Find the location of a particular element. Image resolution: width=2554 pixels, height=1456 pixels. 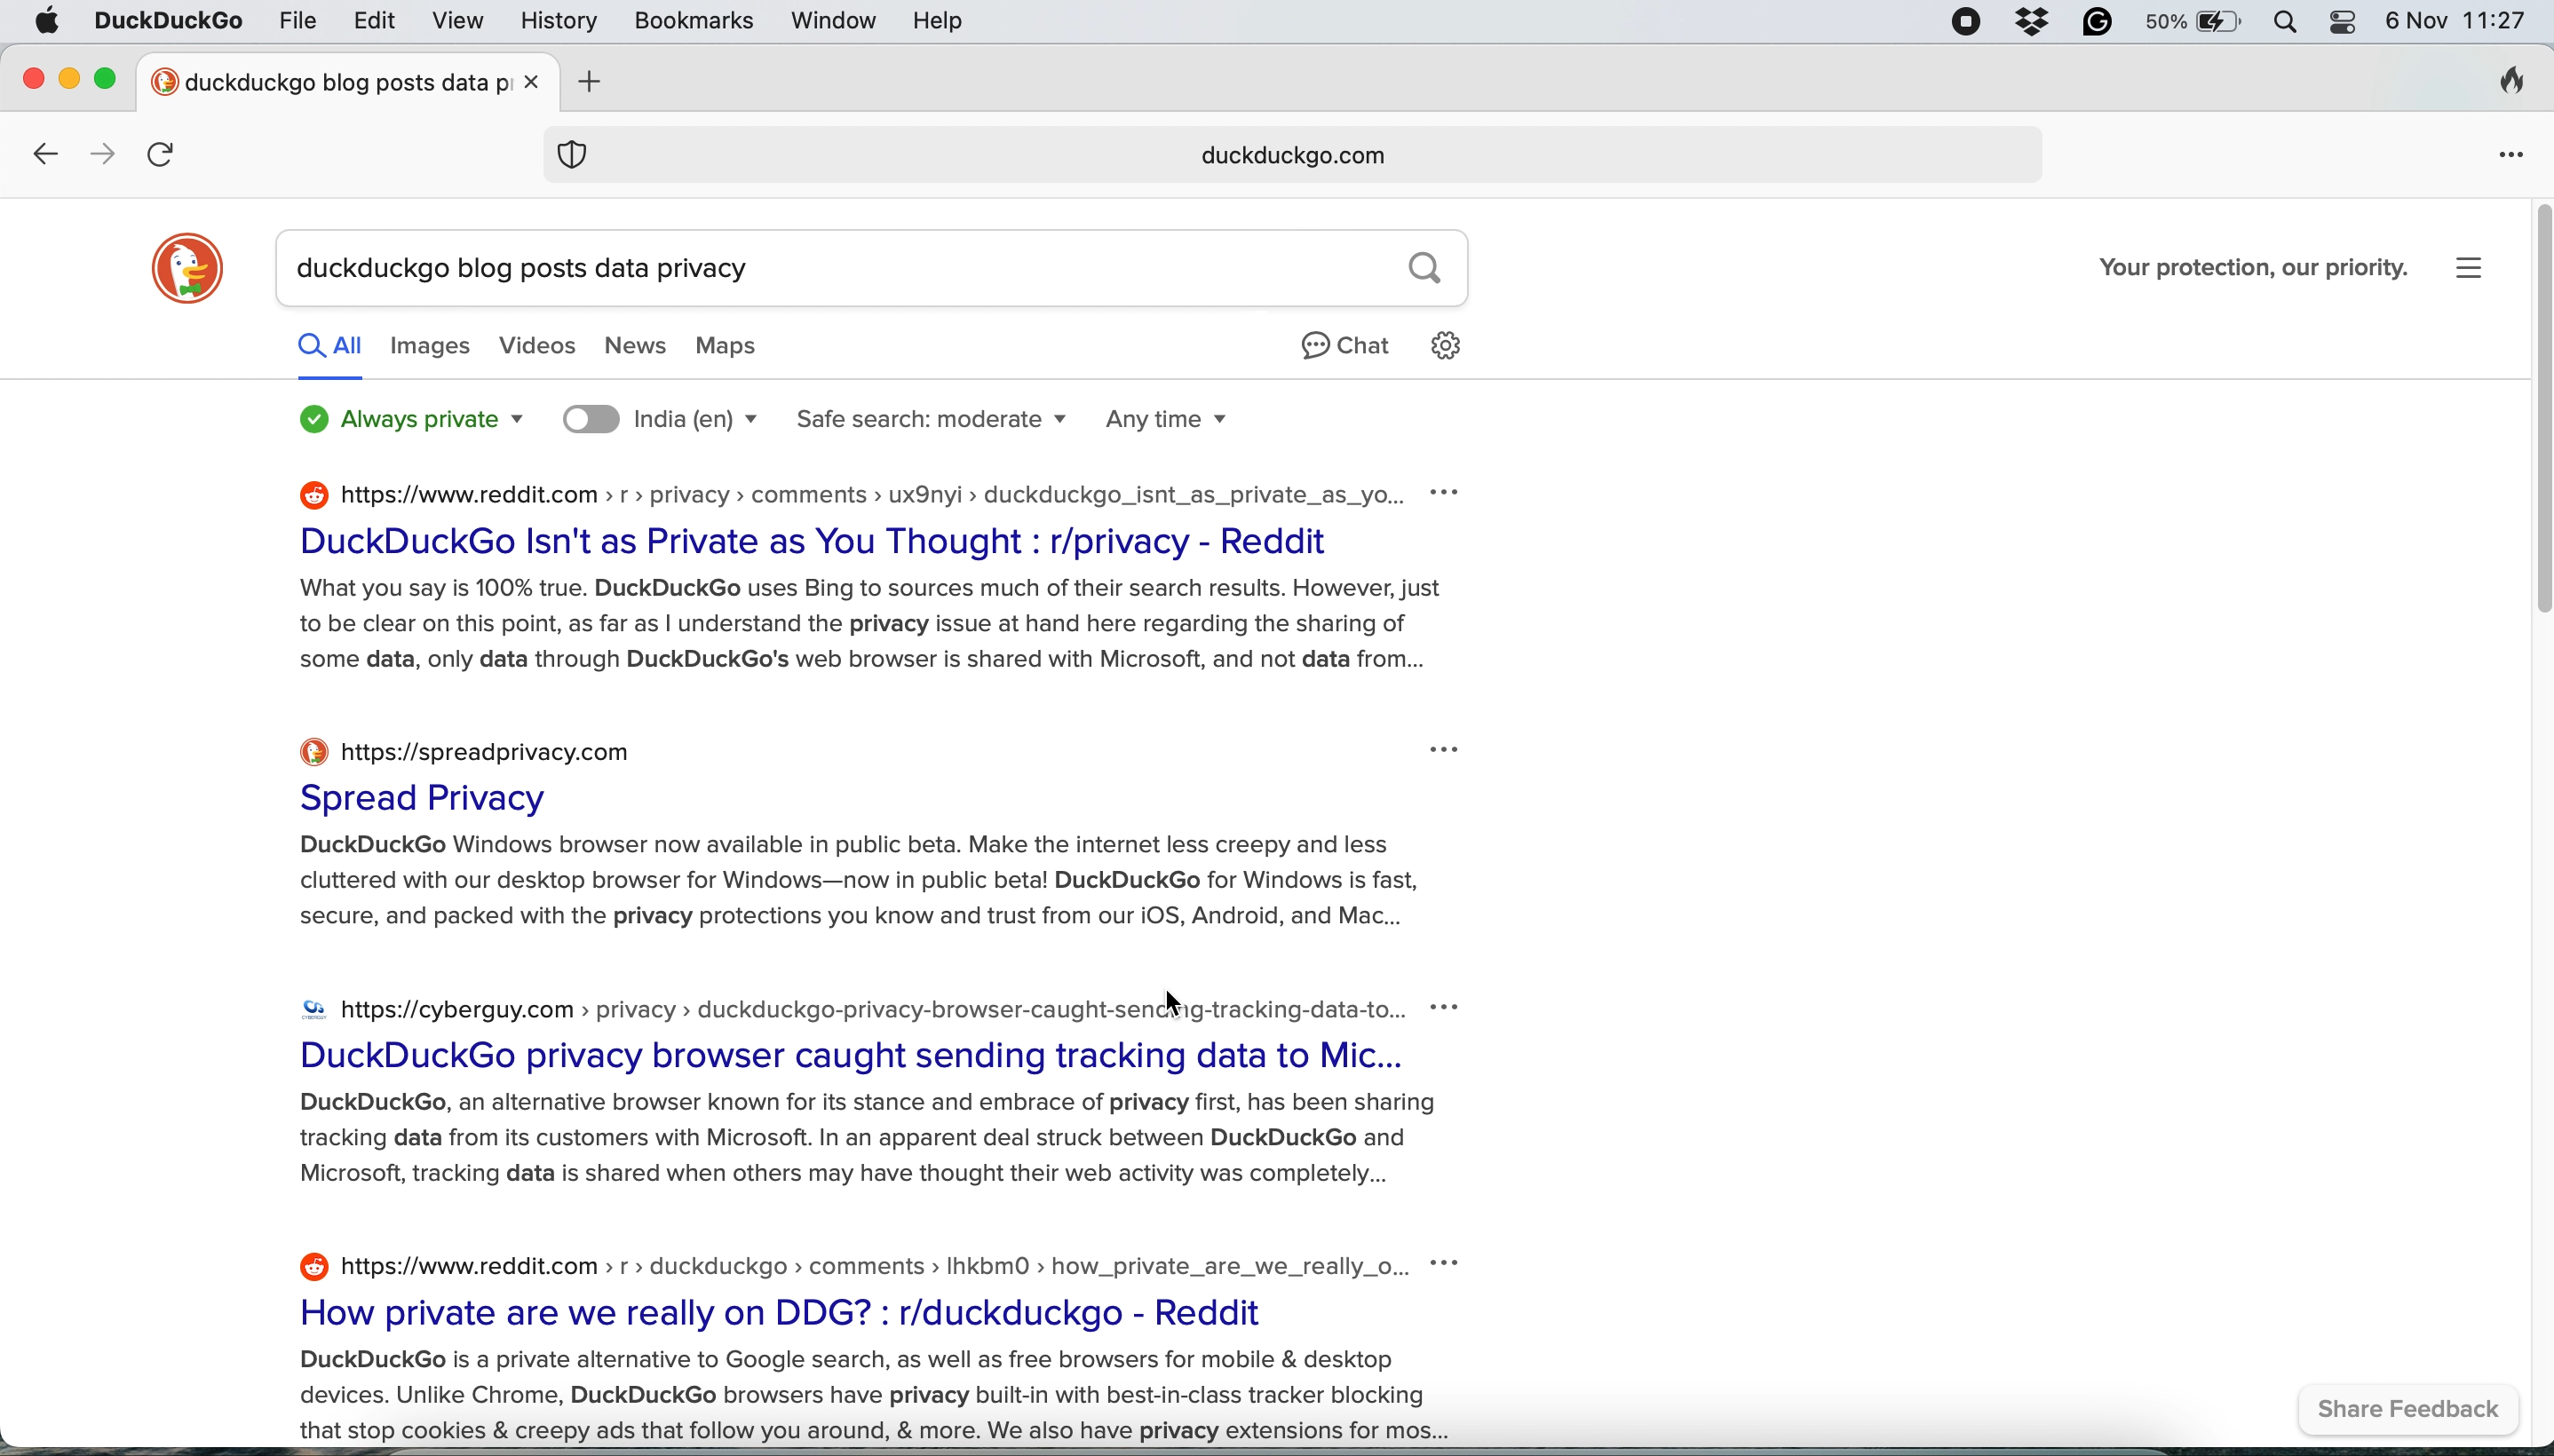

open application menu is located at coordinates (2511, 154).